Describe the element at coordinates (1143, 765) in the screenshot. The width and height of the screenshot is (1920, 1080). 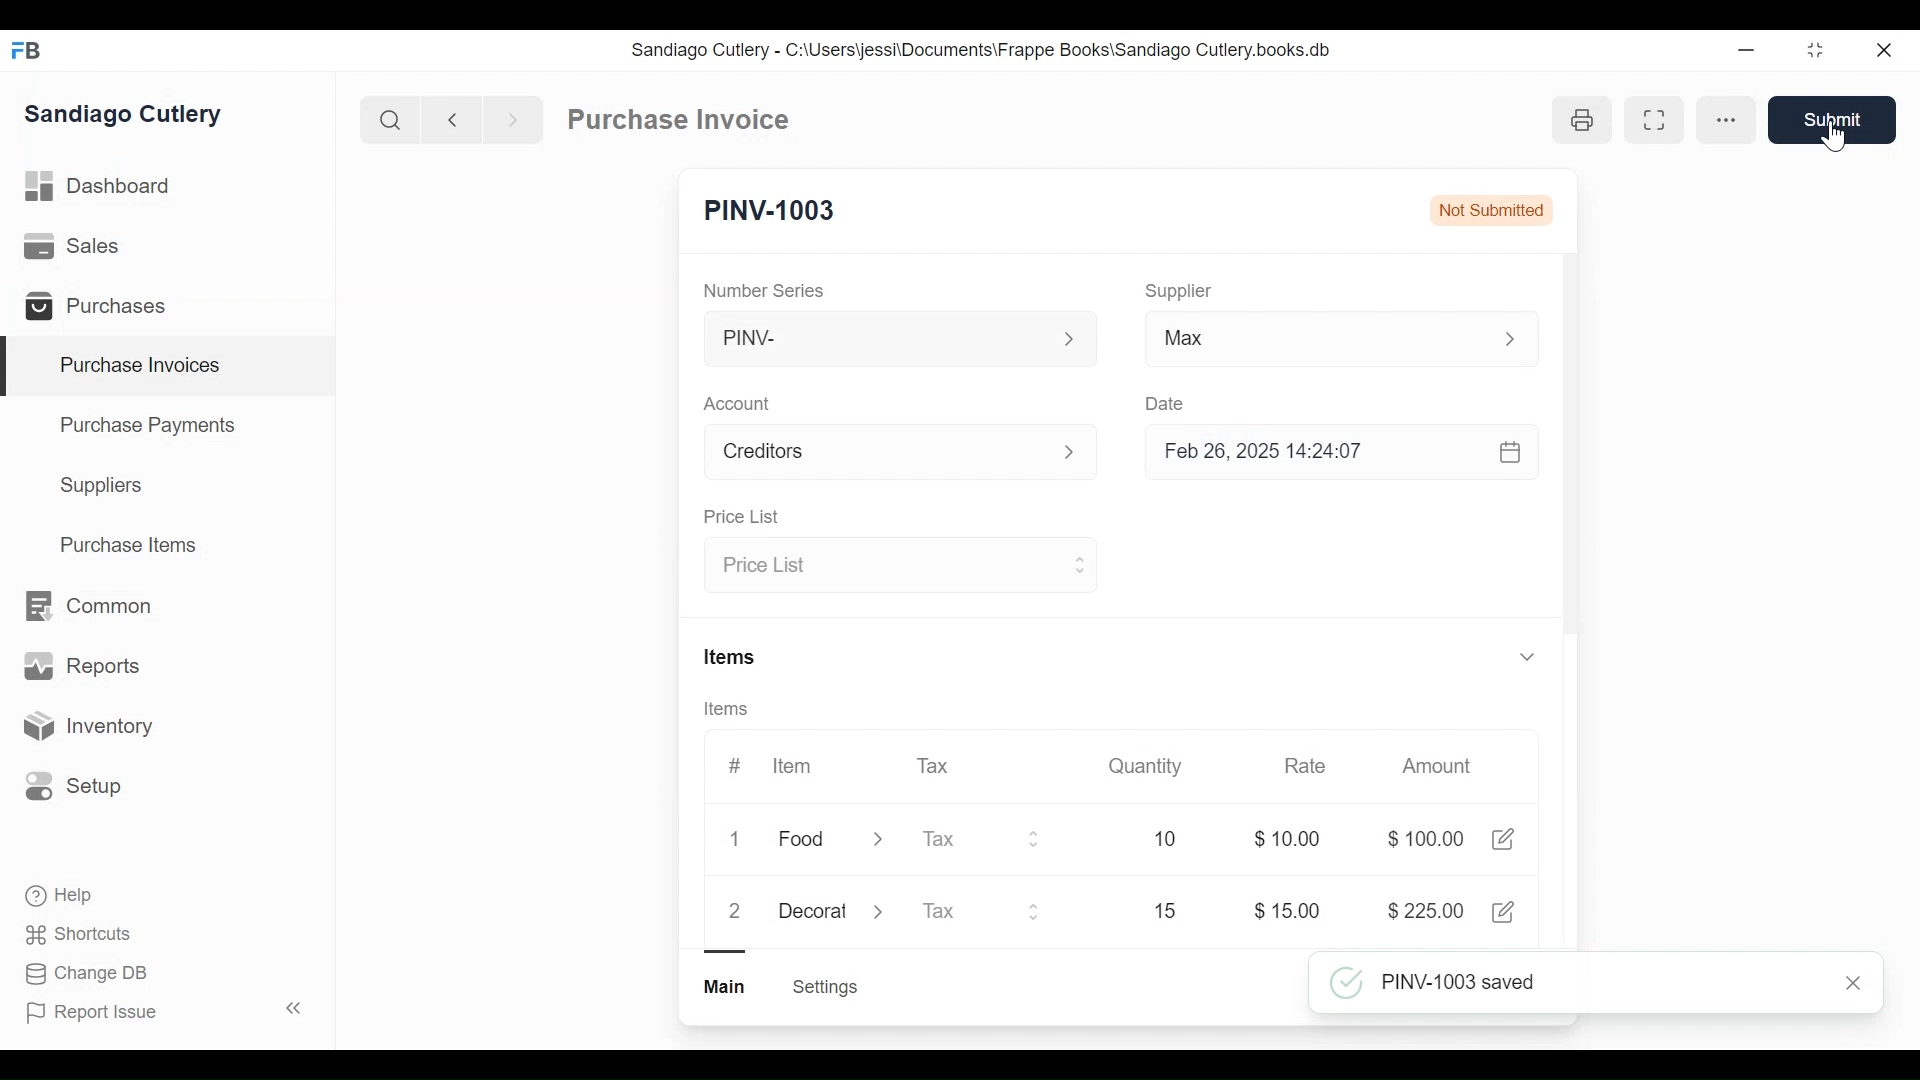
I see `Quantity` at that location.